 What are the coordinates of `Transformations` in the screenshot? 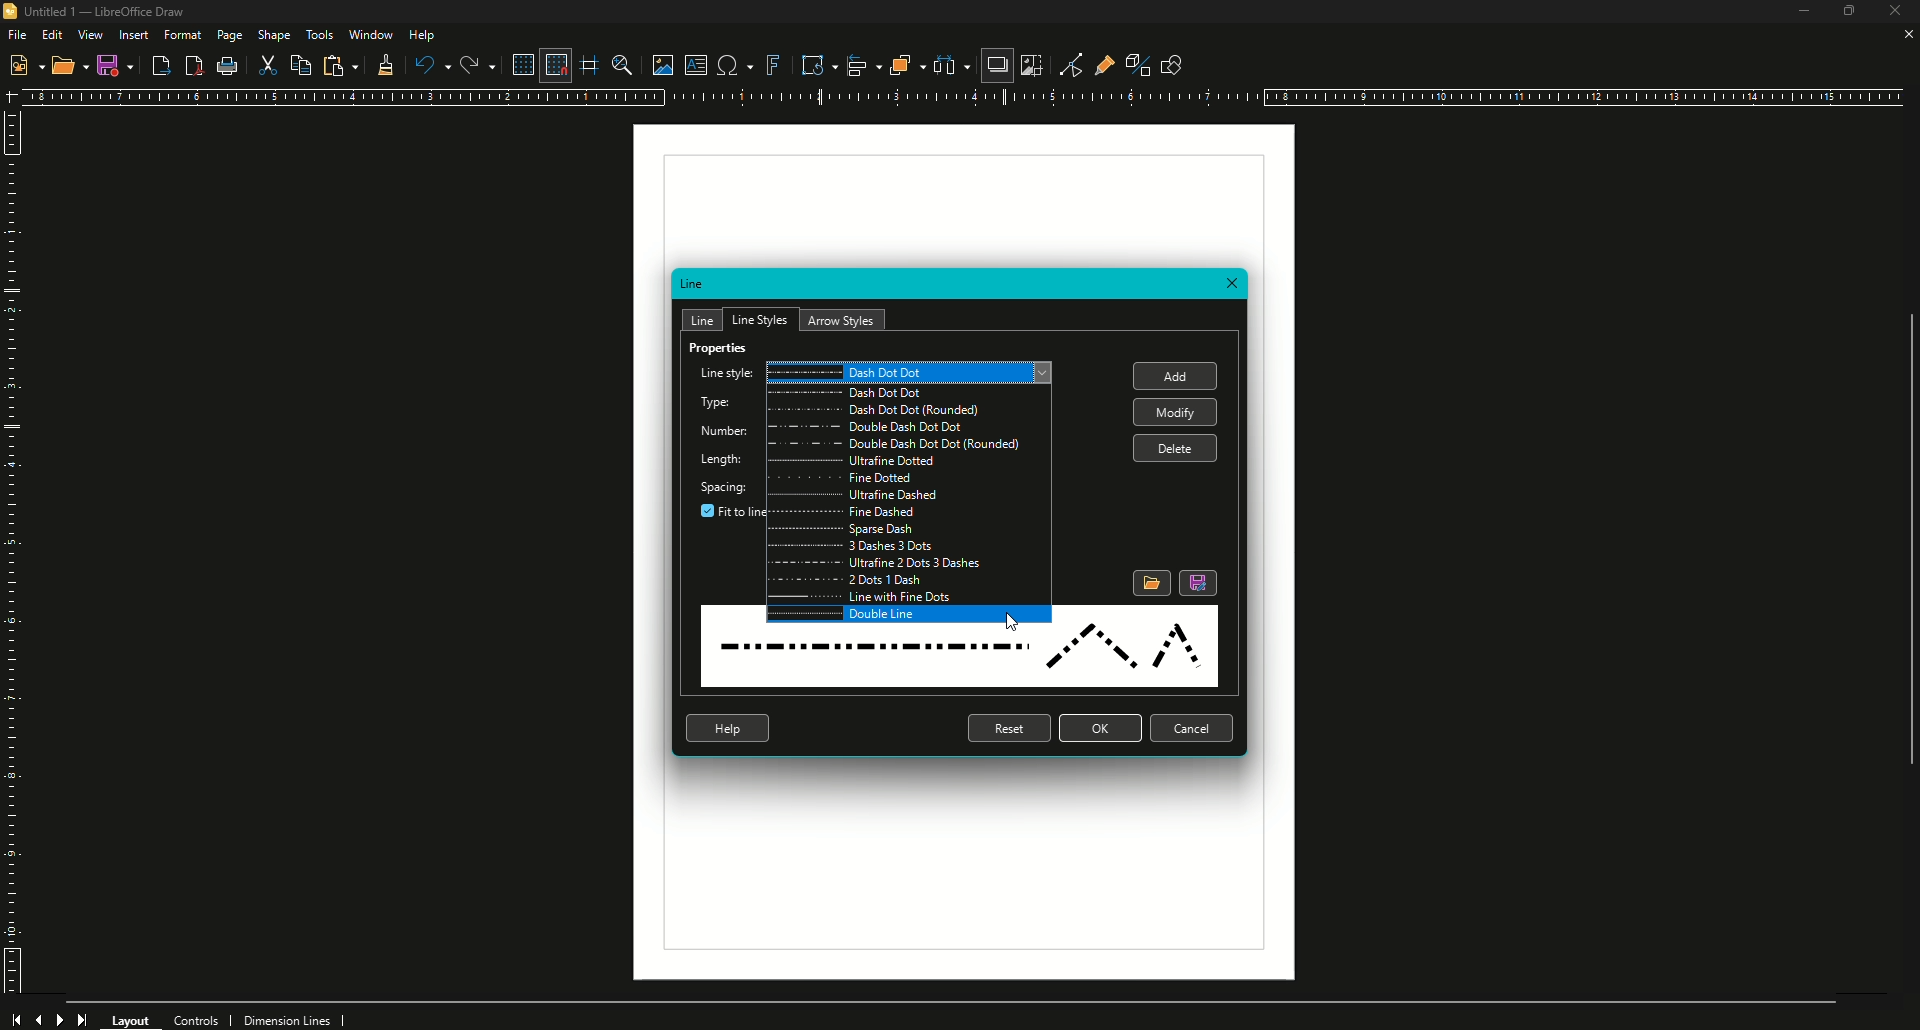 It's located at (810, 64).